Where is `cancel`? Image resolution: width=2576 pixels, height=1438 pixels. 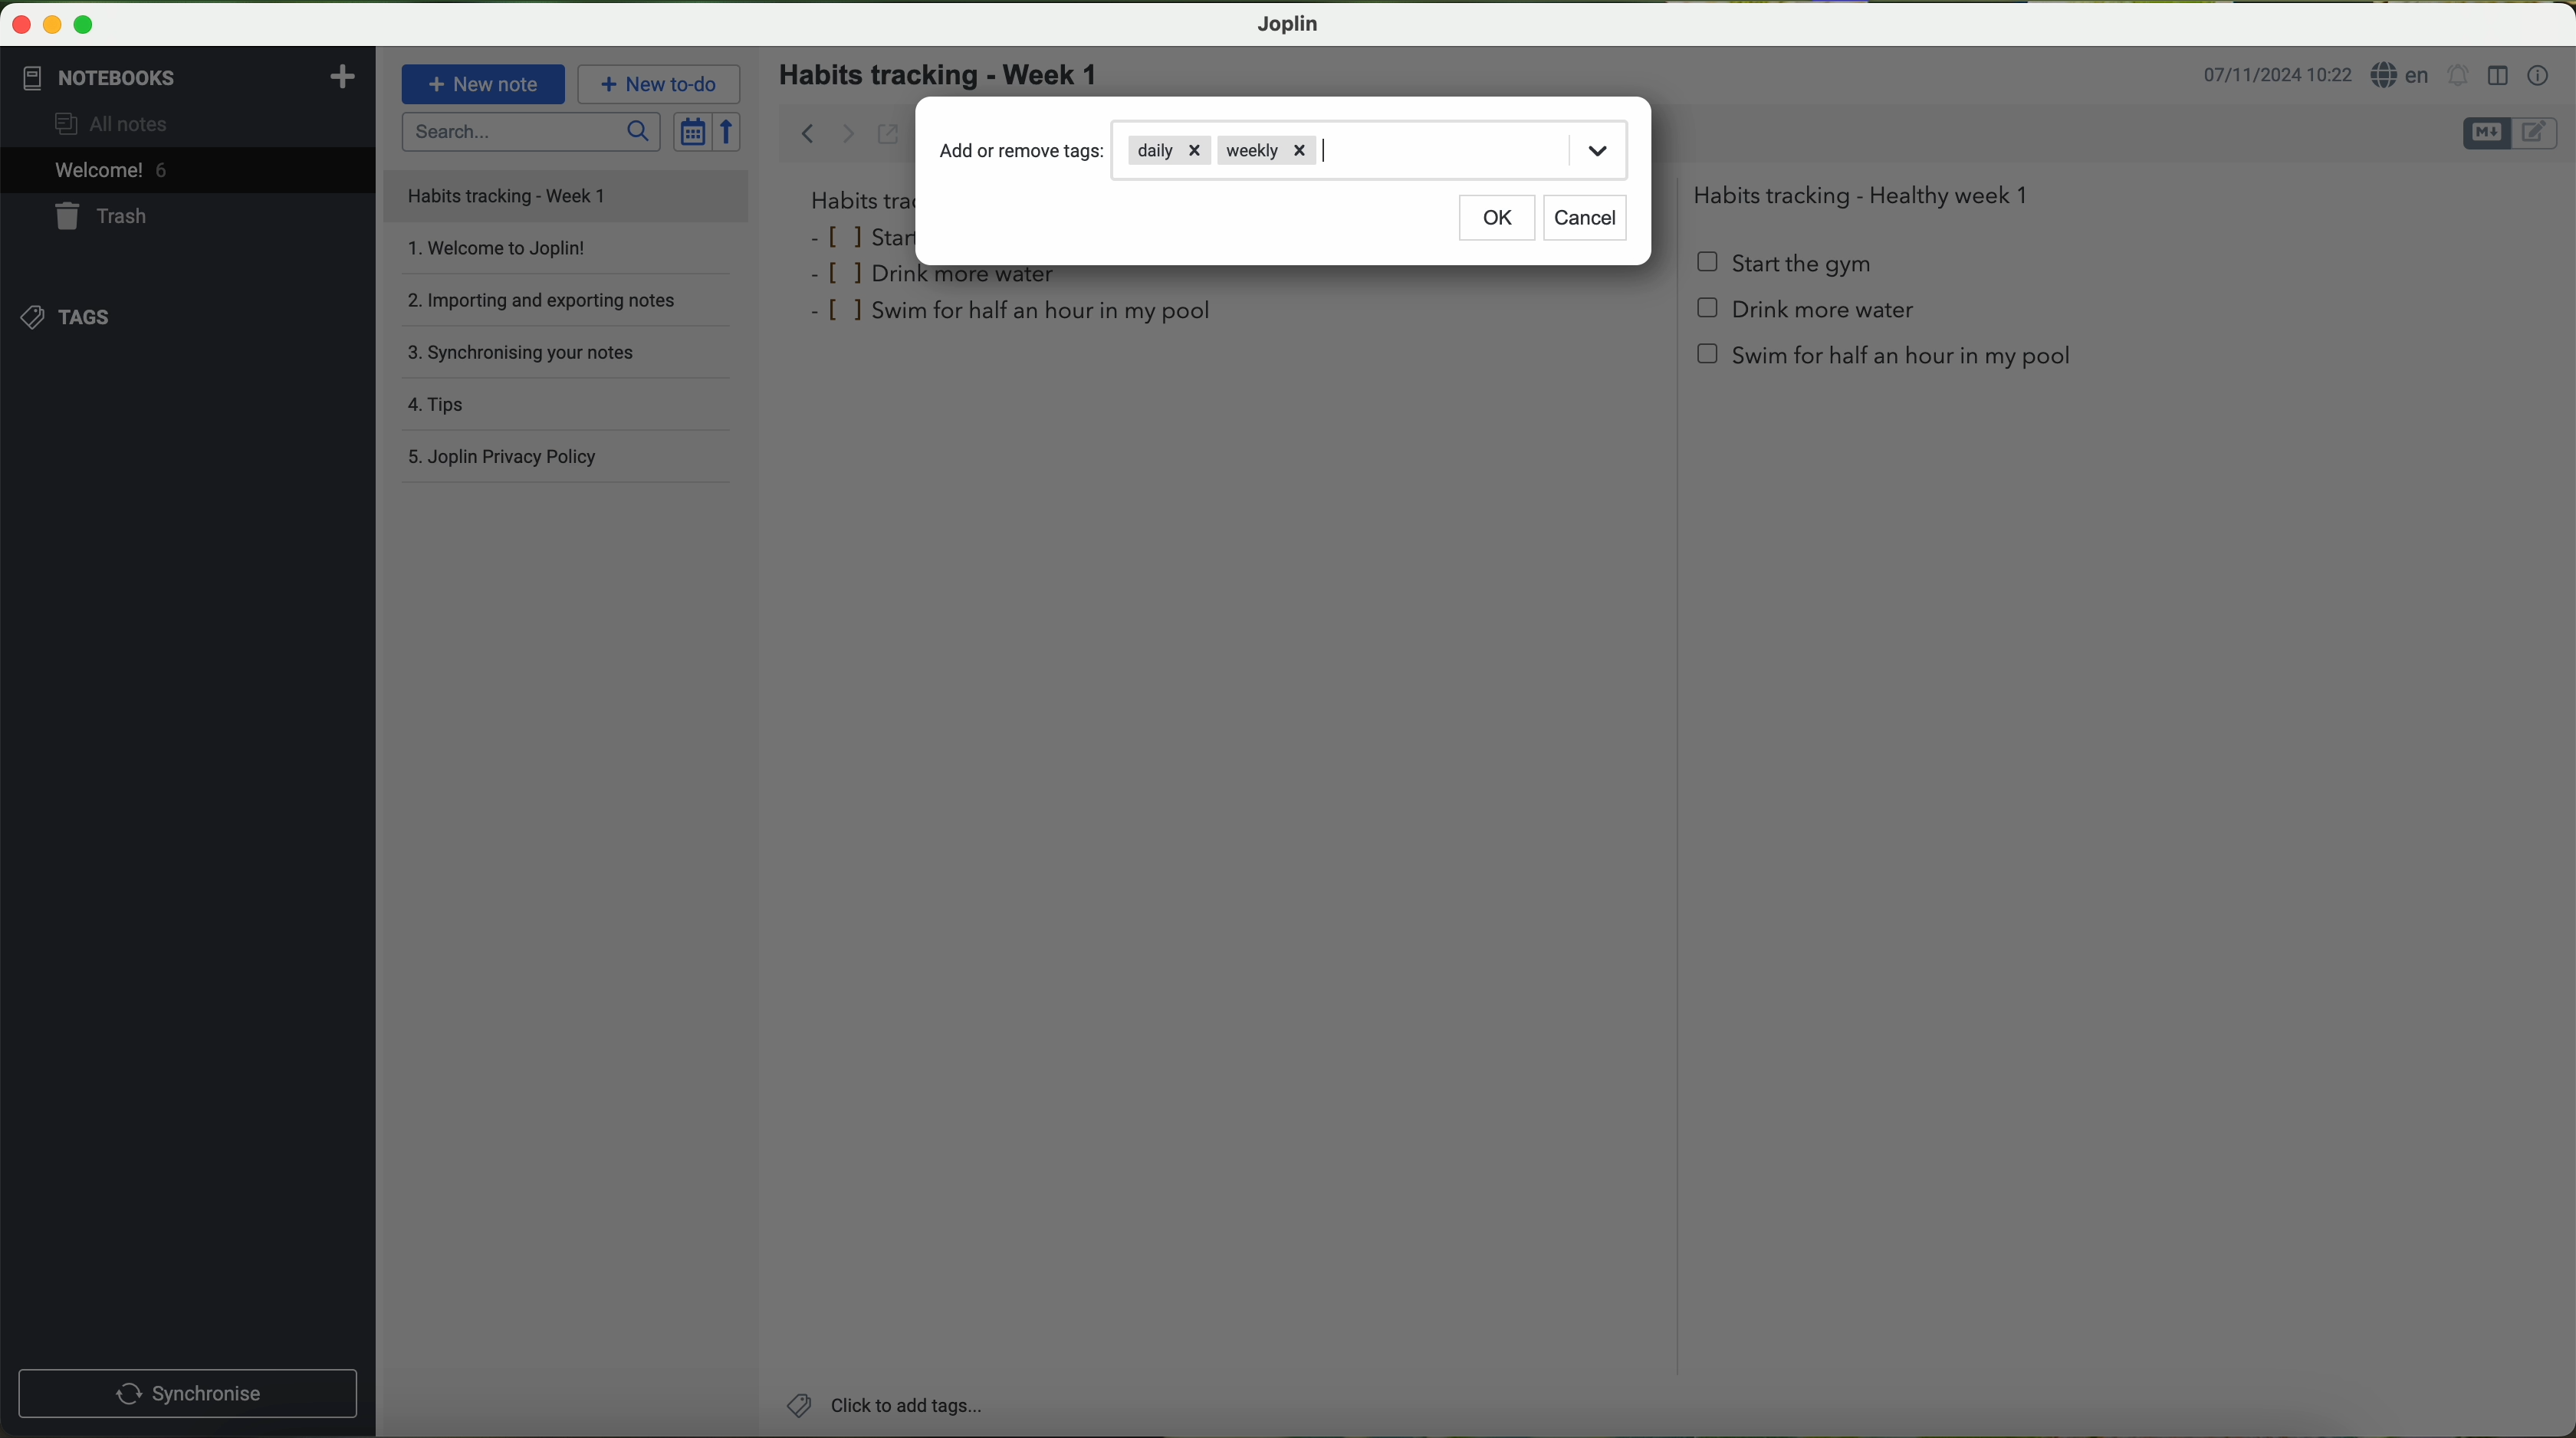
cancel is located at coordinates (1584, 219).